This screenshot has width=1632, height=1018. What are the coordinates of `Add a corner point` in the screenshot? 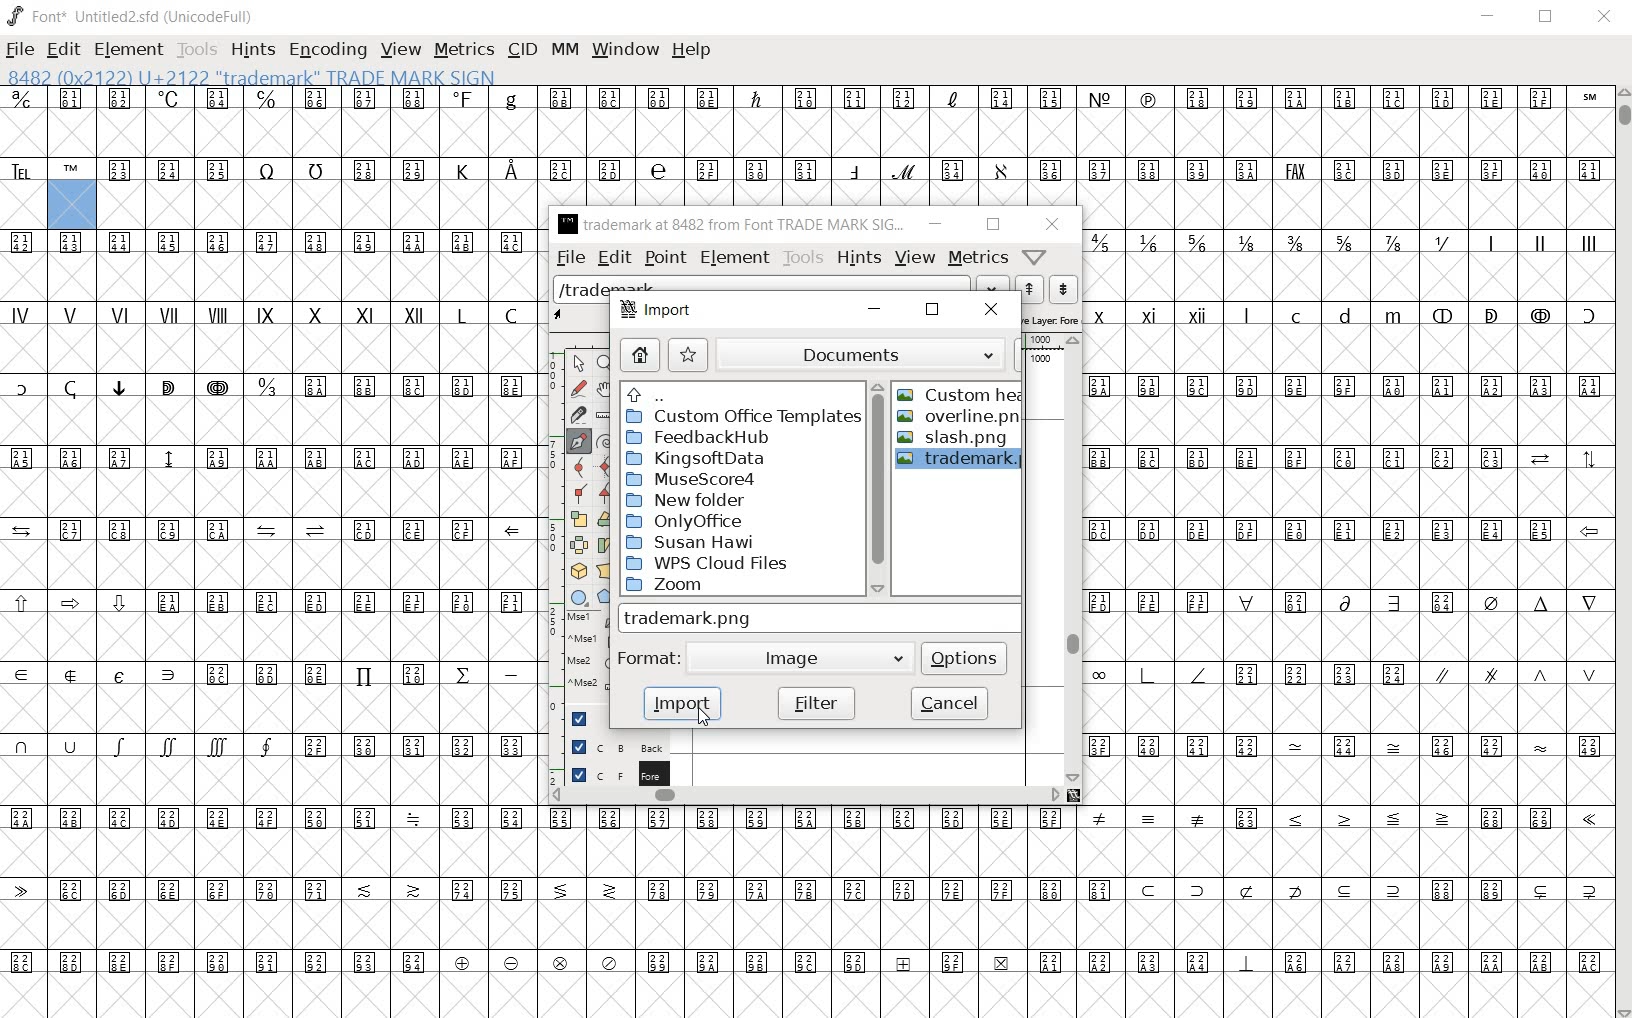 It's located at (578, 492).